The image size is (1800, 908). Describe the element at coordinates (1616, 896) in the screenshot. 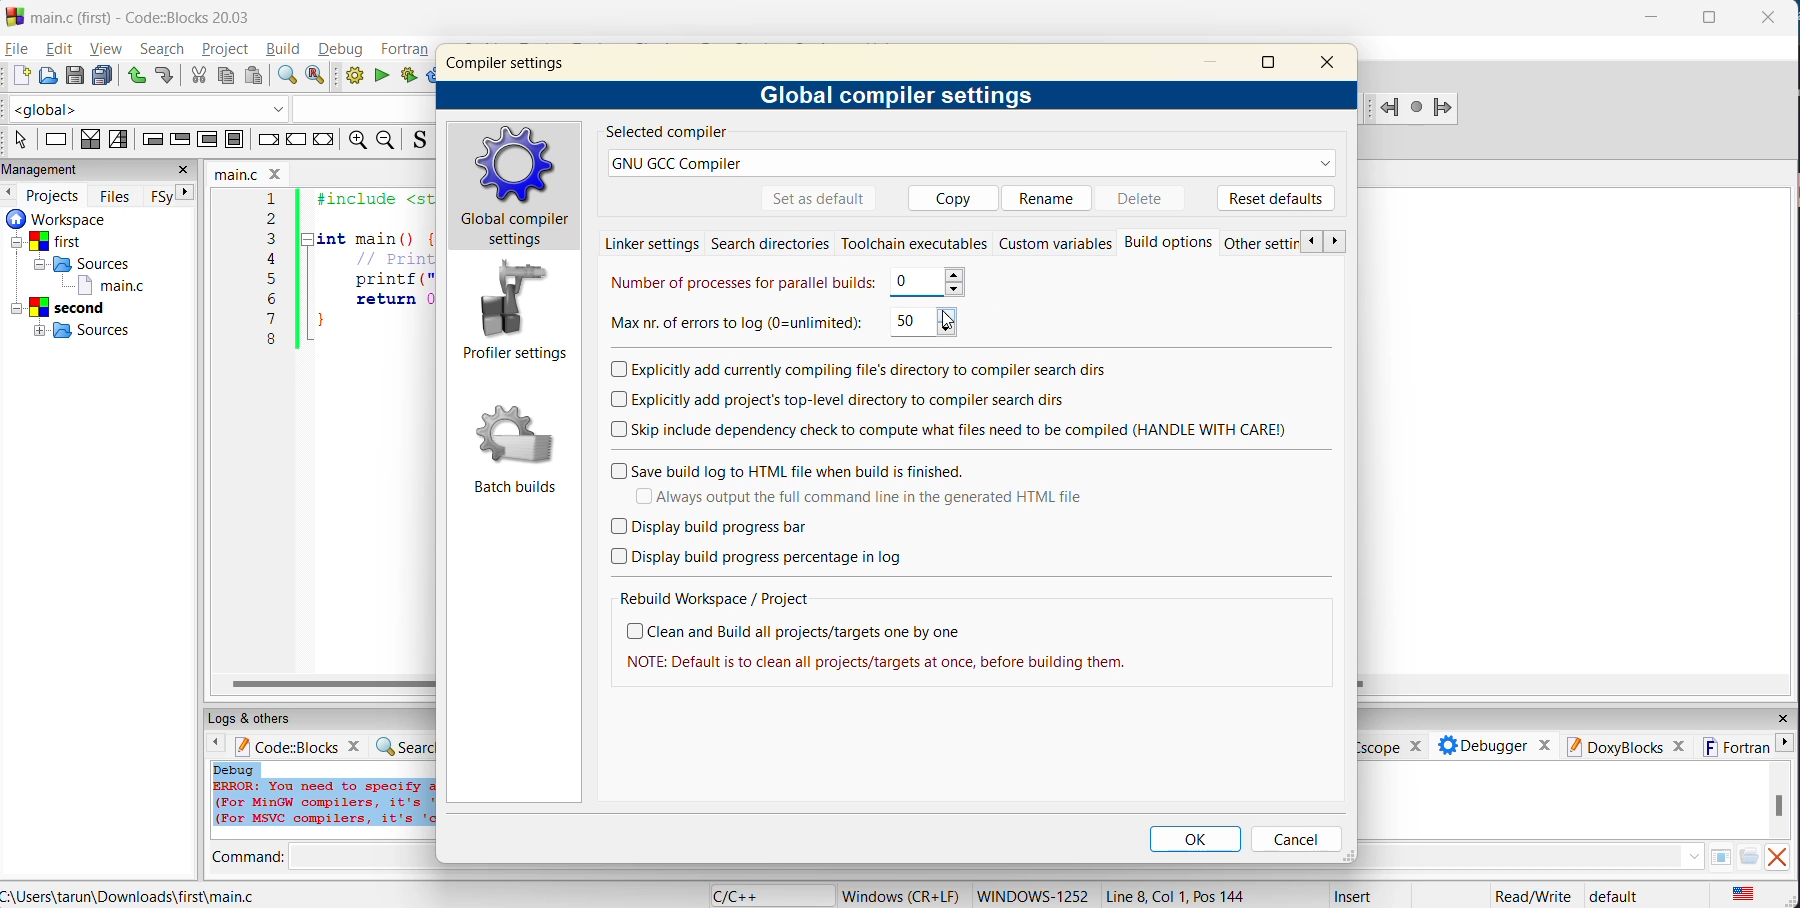

I see `default` at that location.